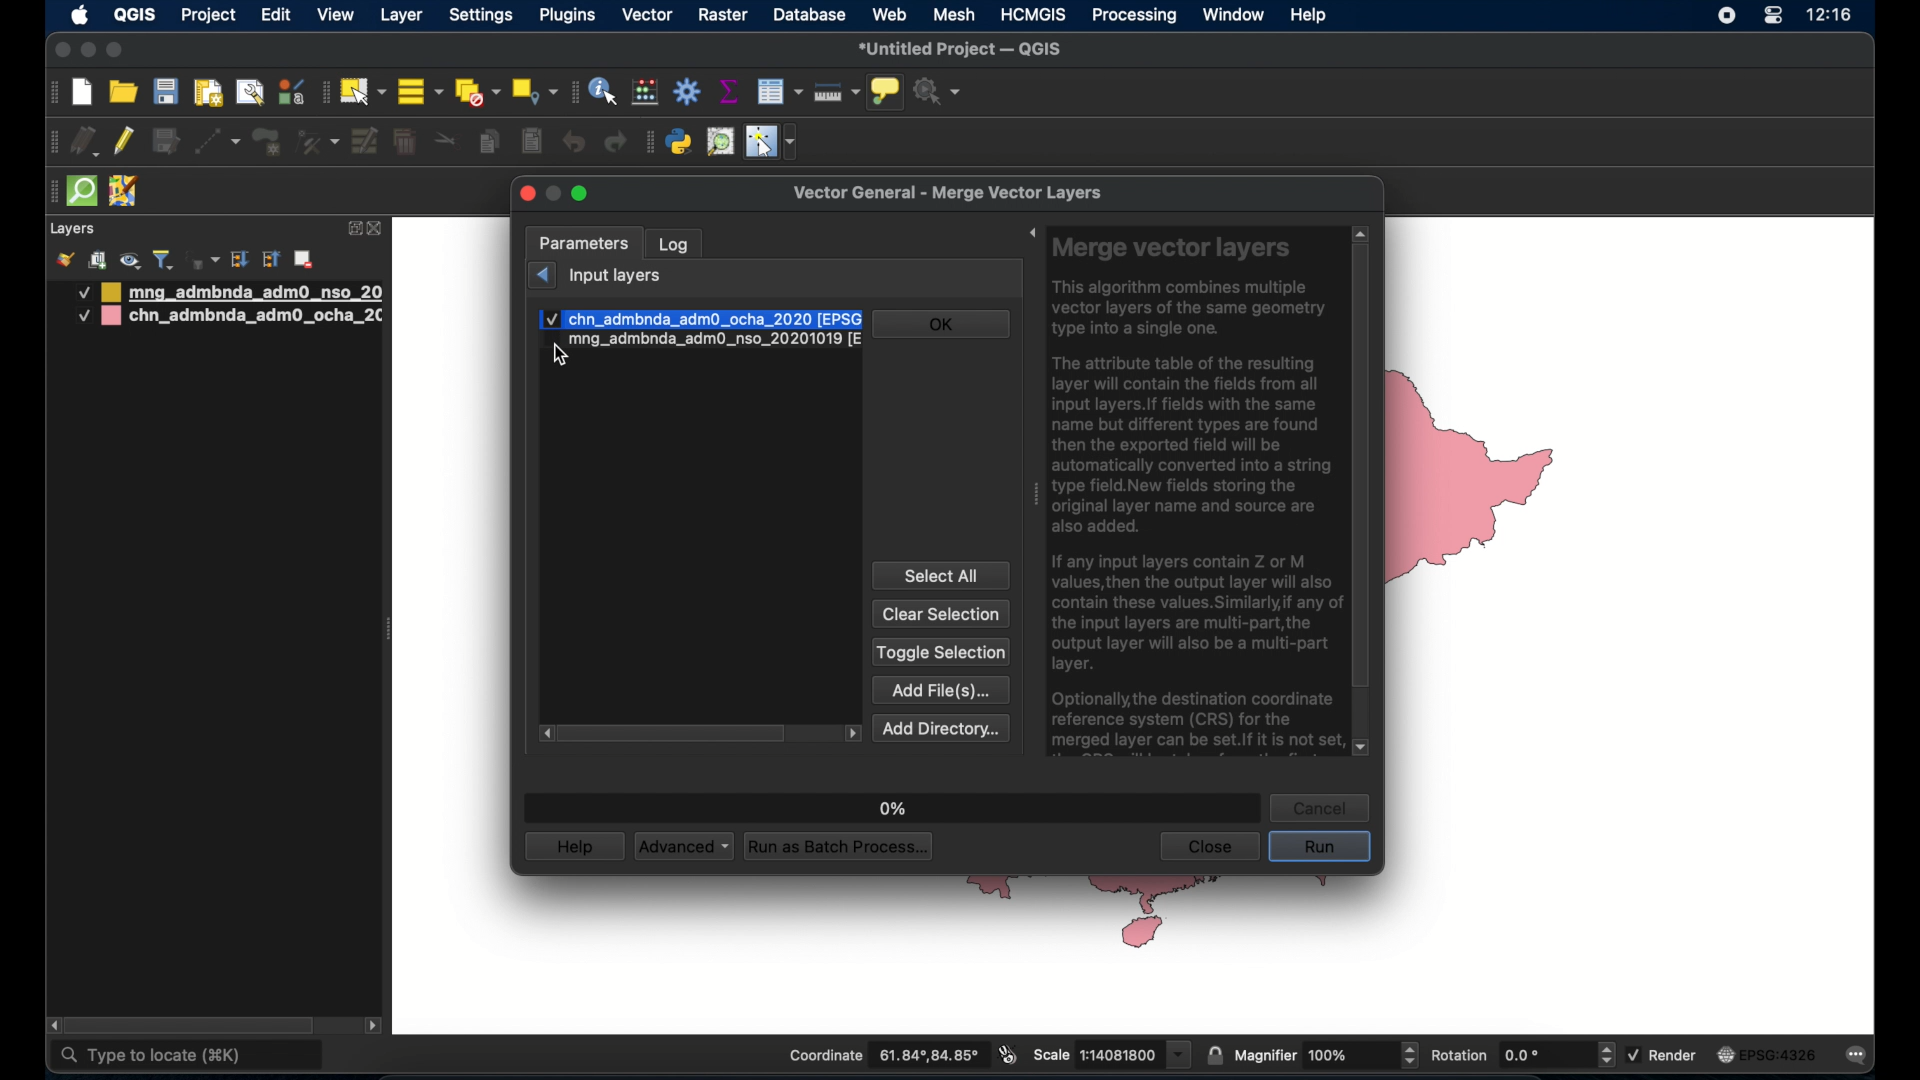  What do you see at coordinates (645, 91) in the screenshot?
I see `open field calculator` at bounding box center [645, 91].